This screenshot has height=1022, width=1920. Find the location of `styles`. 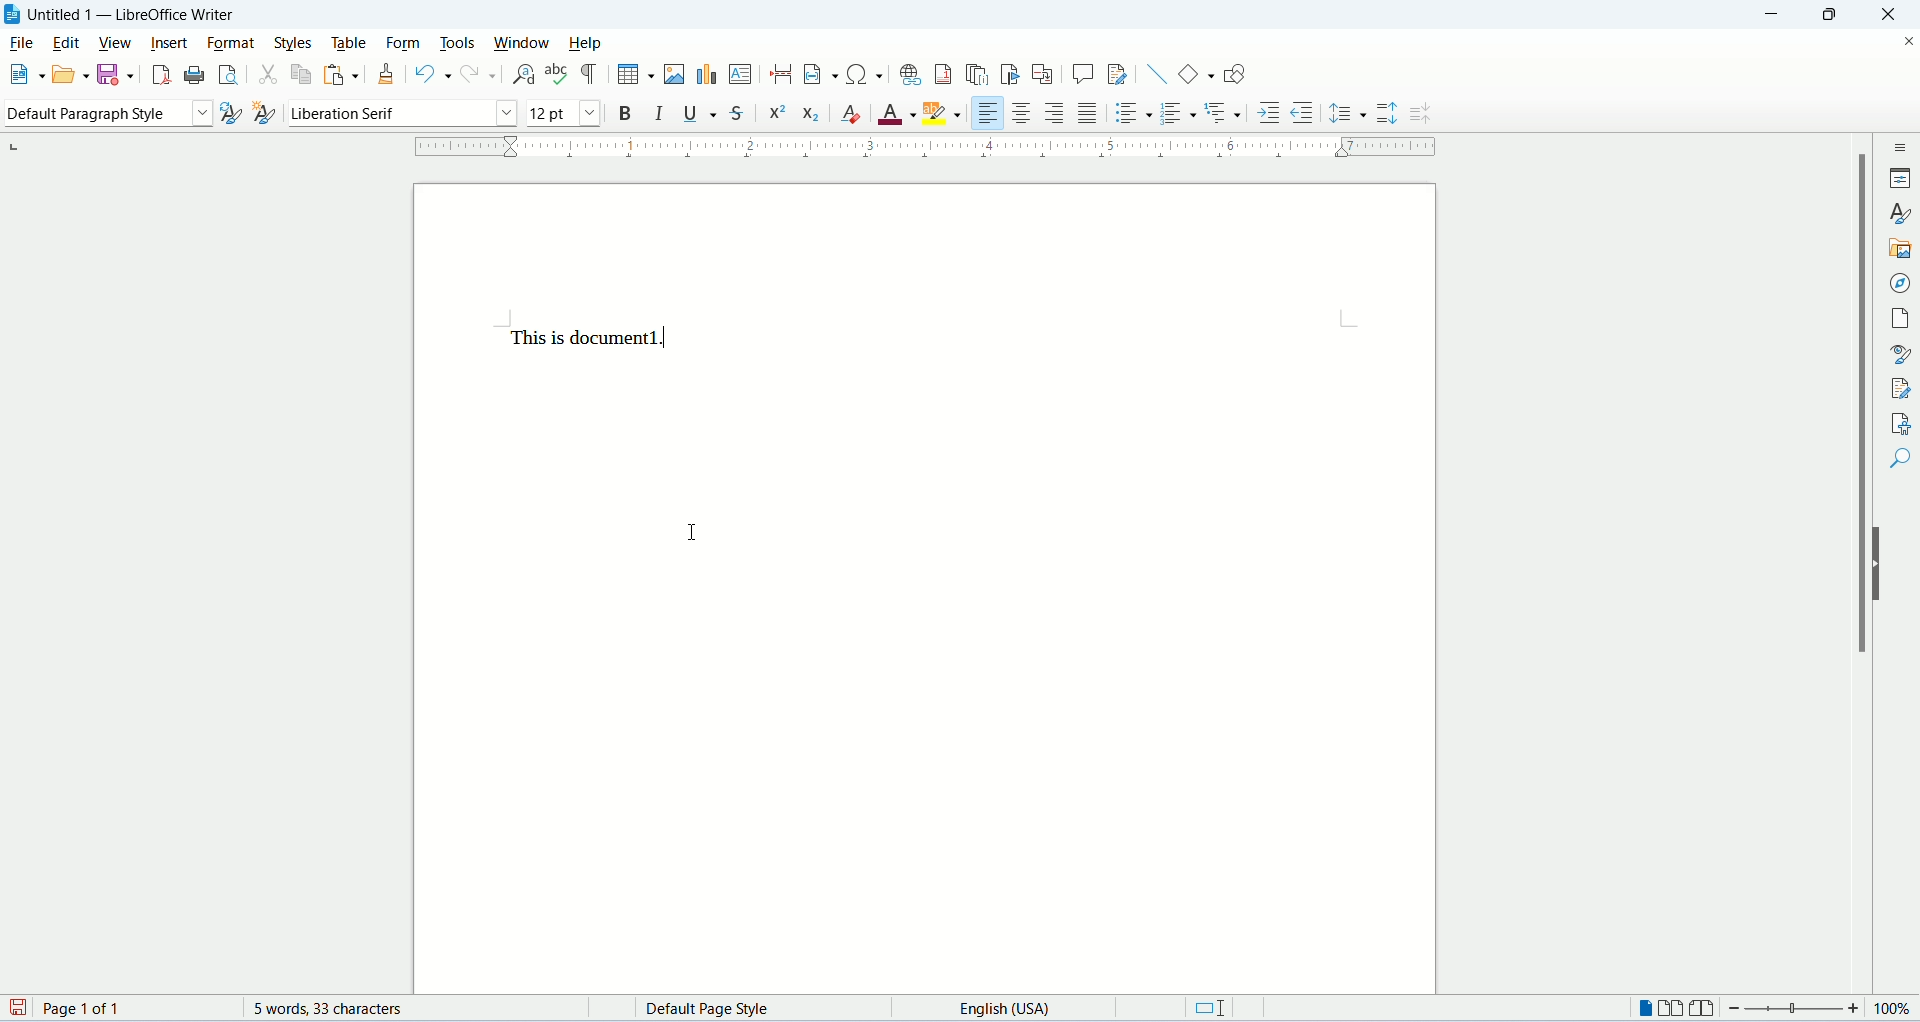

styles is located at coordinates (1901, 212).